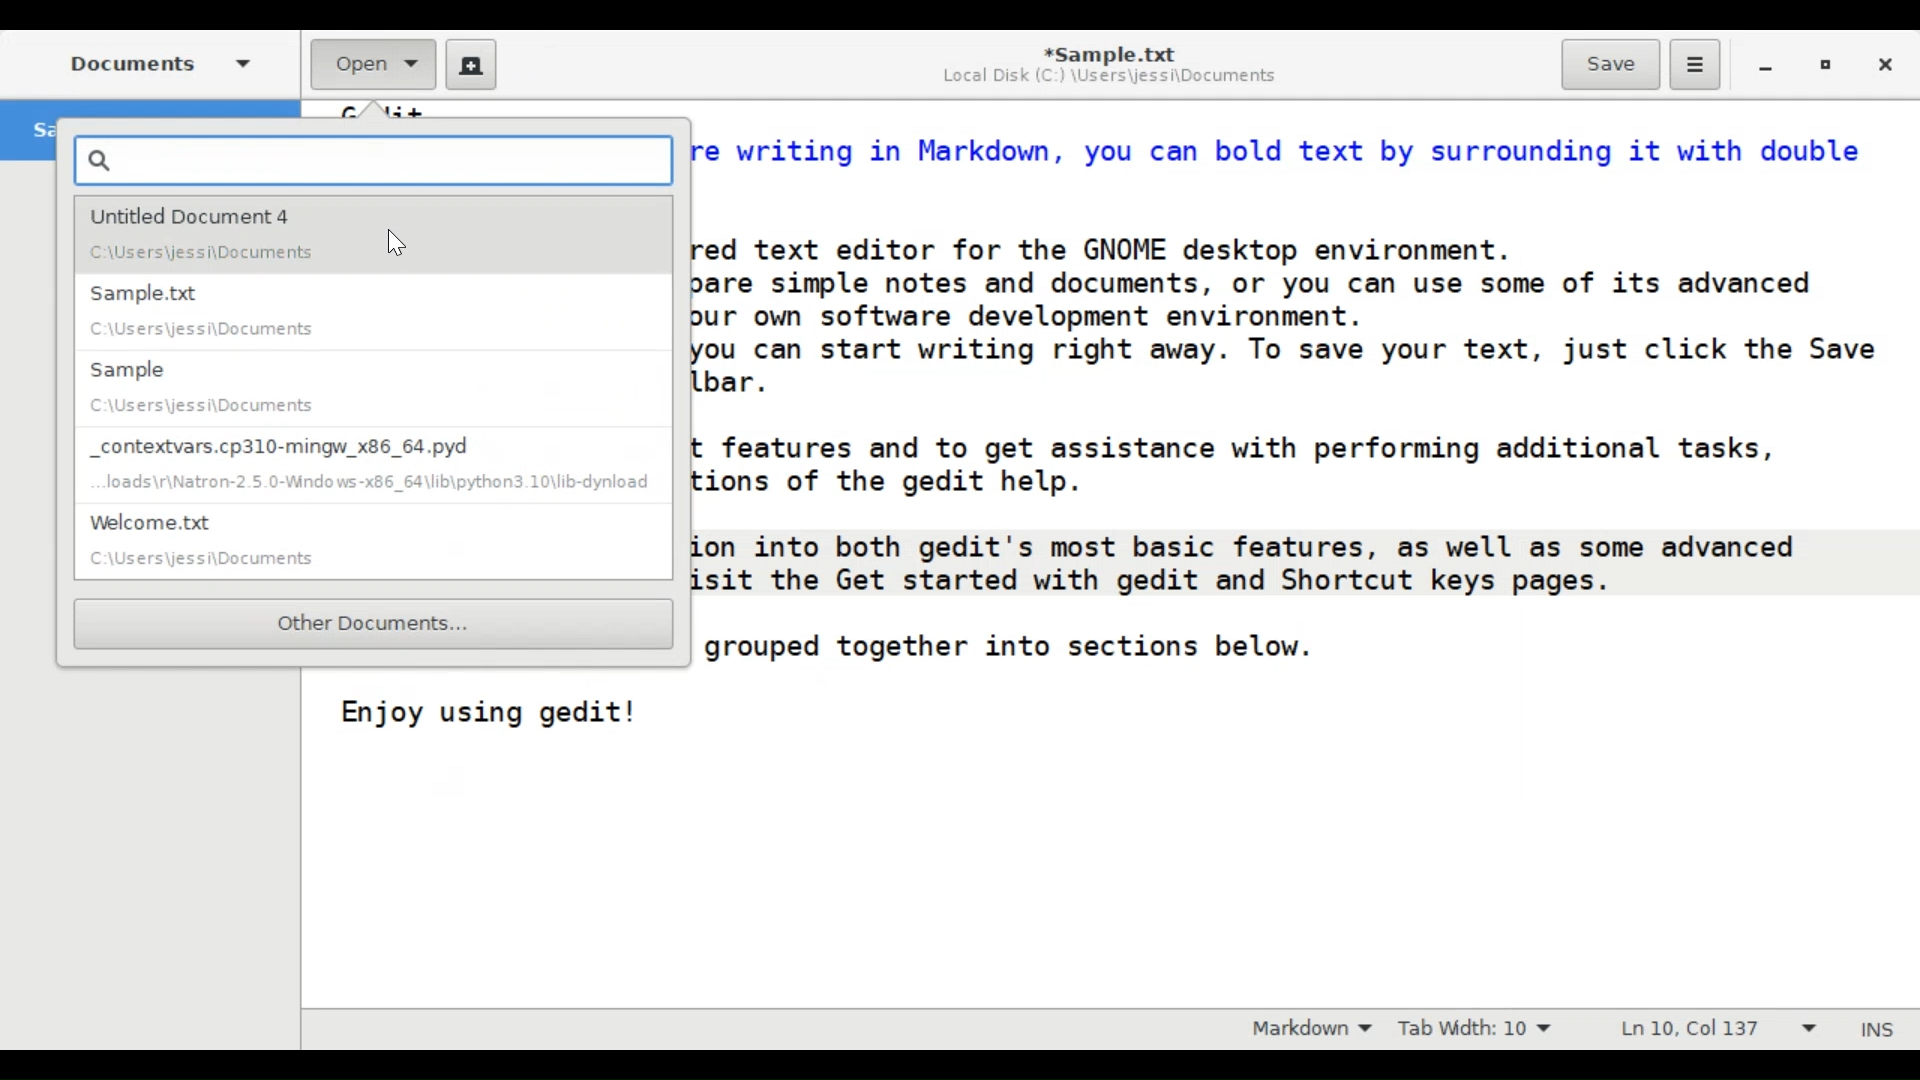 This screenshot has height=1080, width=1920. Describe the element at coordinates (1107, 52) in the screenshot. I see `*Sample.txt` at that location.